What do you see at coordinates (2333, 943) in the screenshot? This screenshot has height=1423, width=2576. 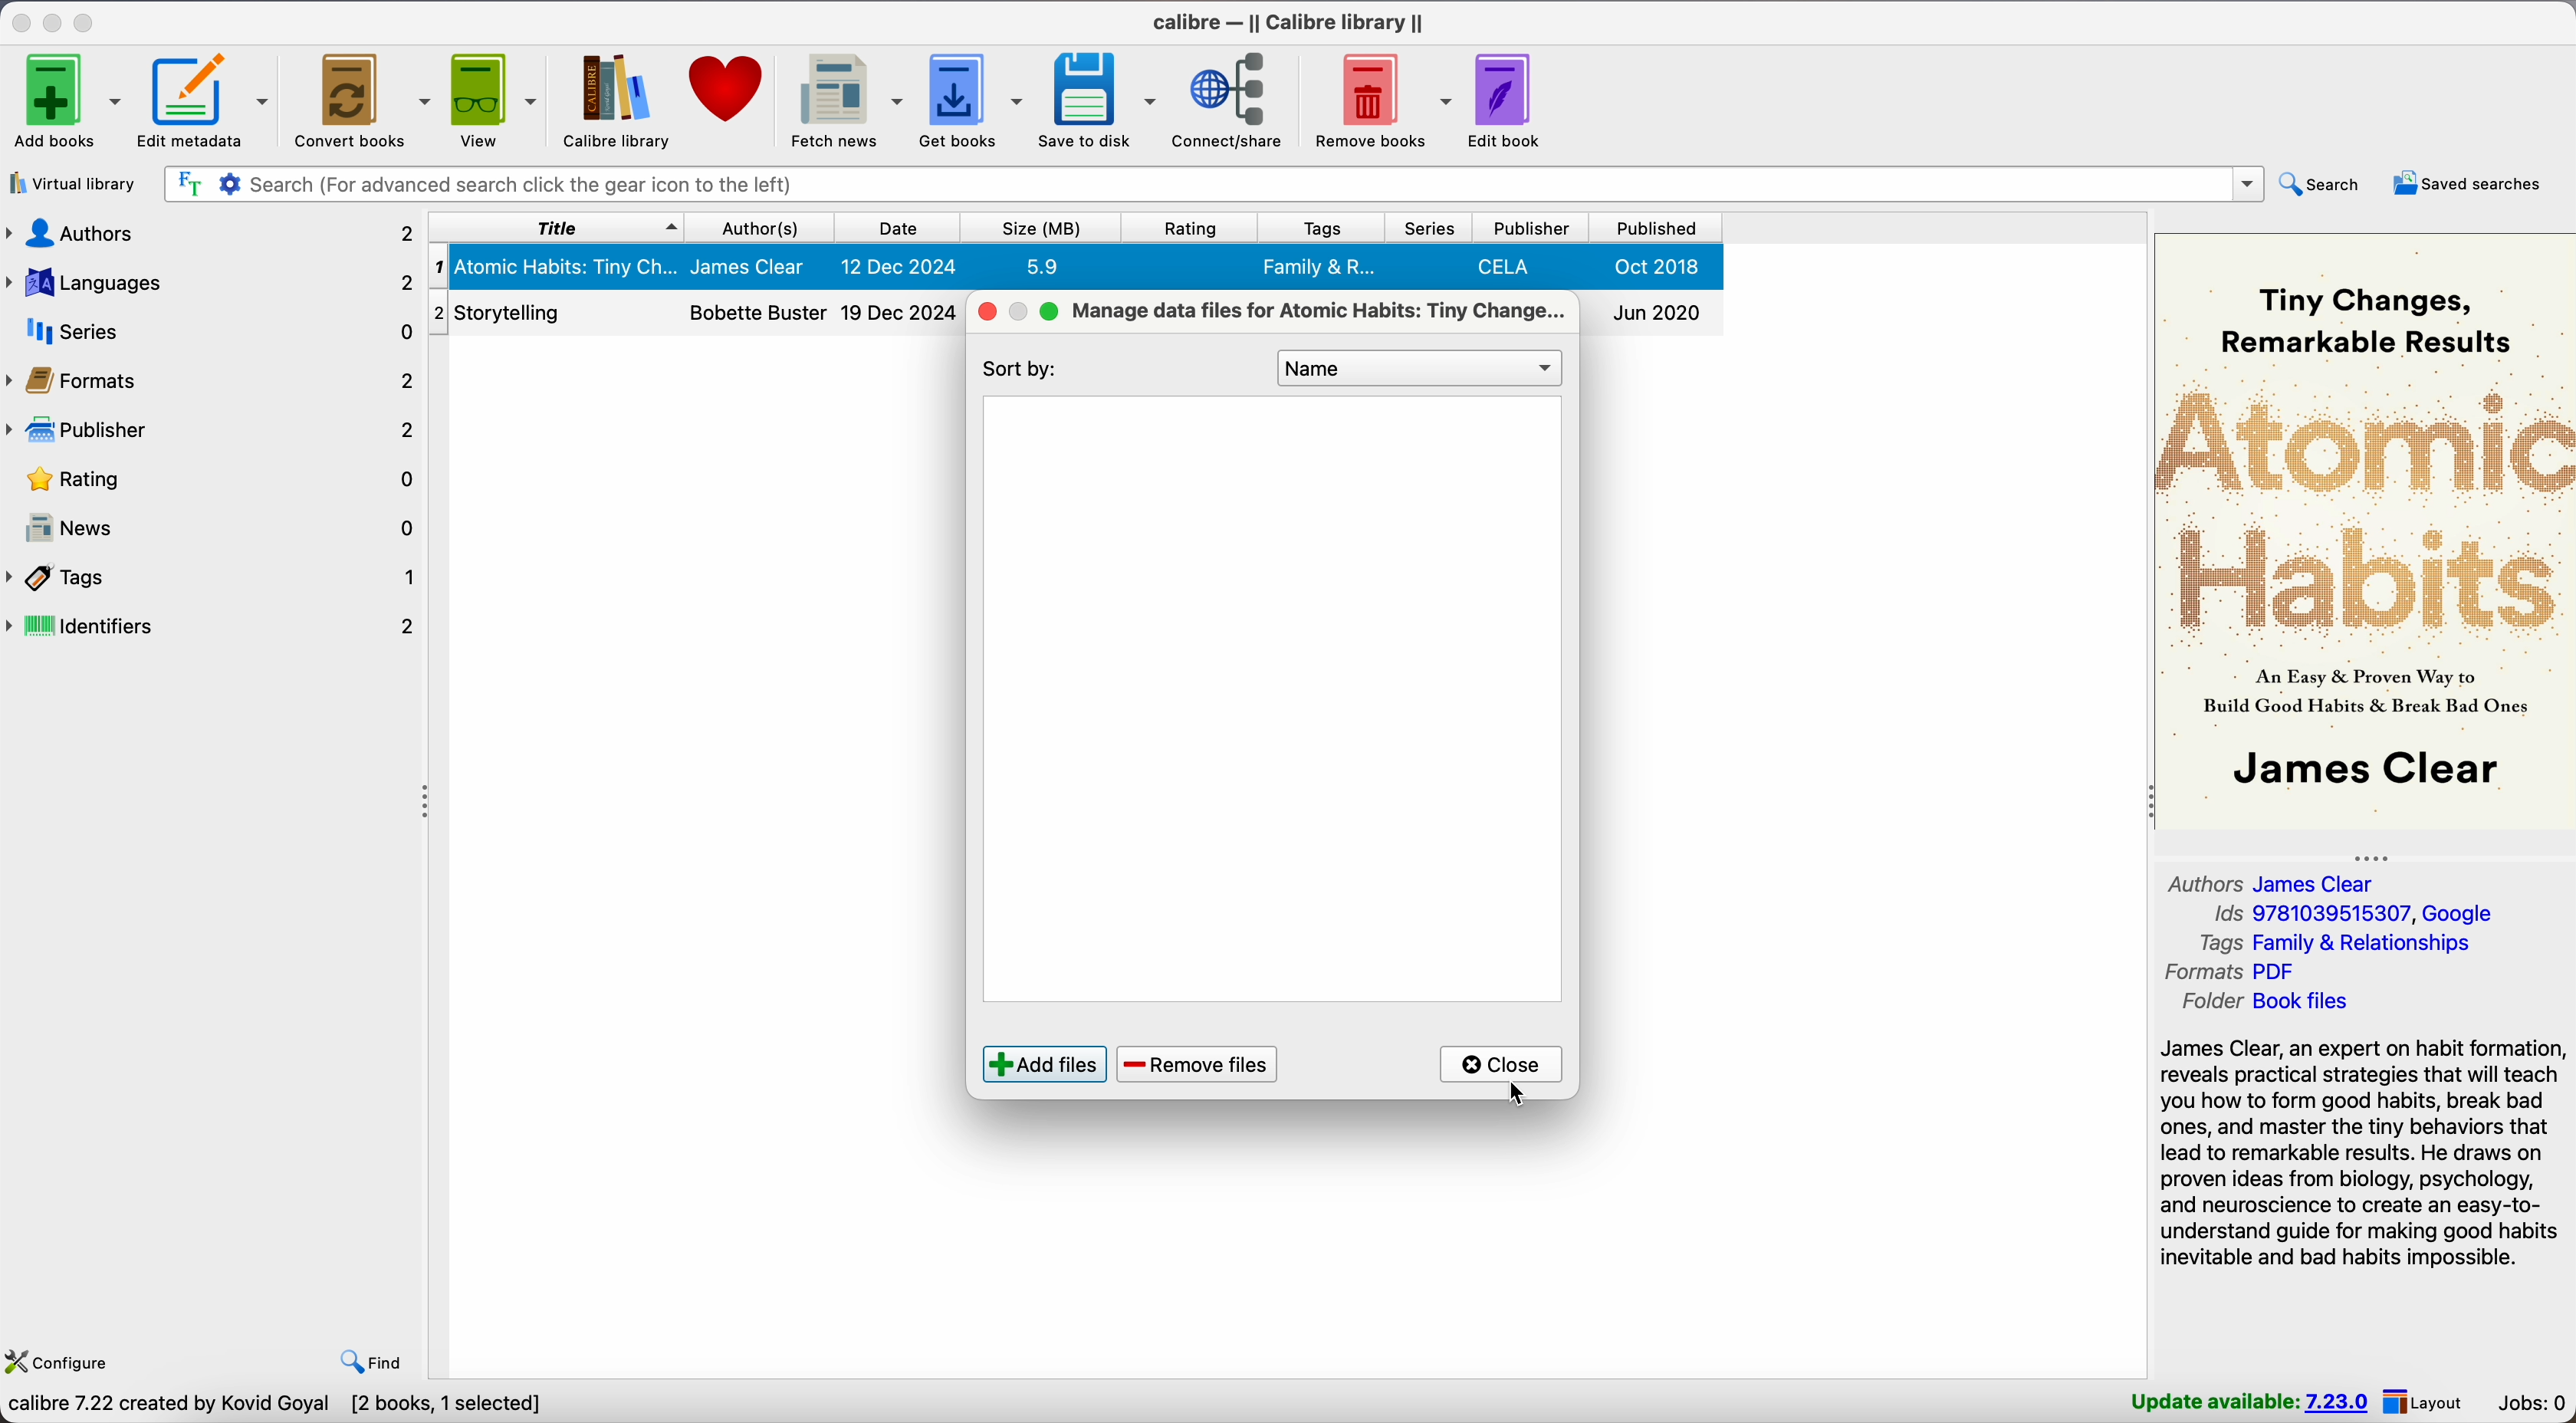 I see `tags Family & Relationships` at bounding box center [2333, 943].